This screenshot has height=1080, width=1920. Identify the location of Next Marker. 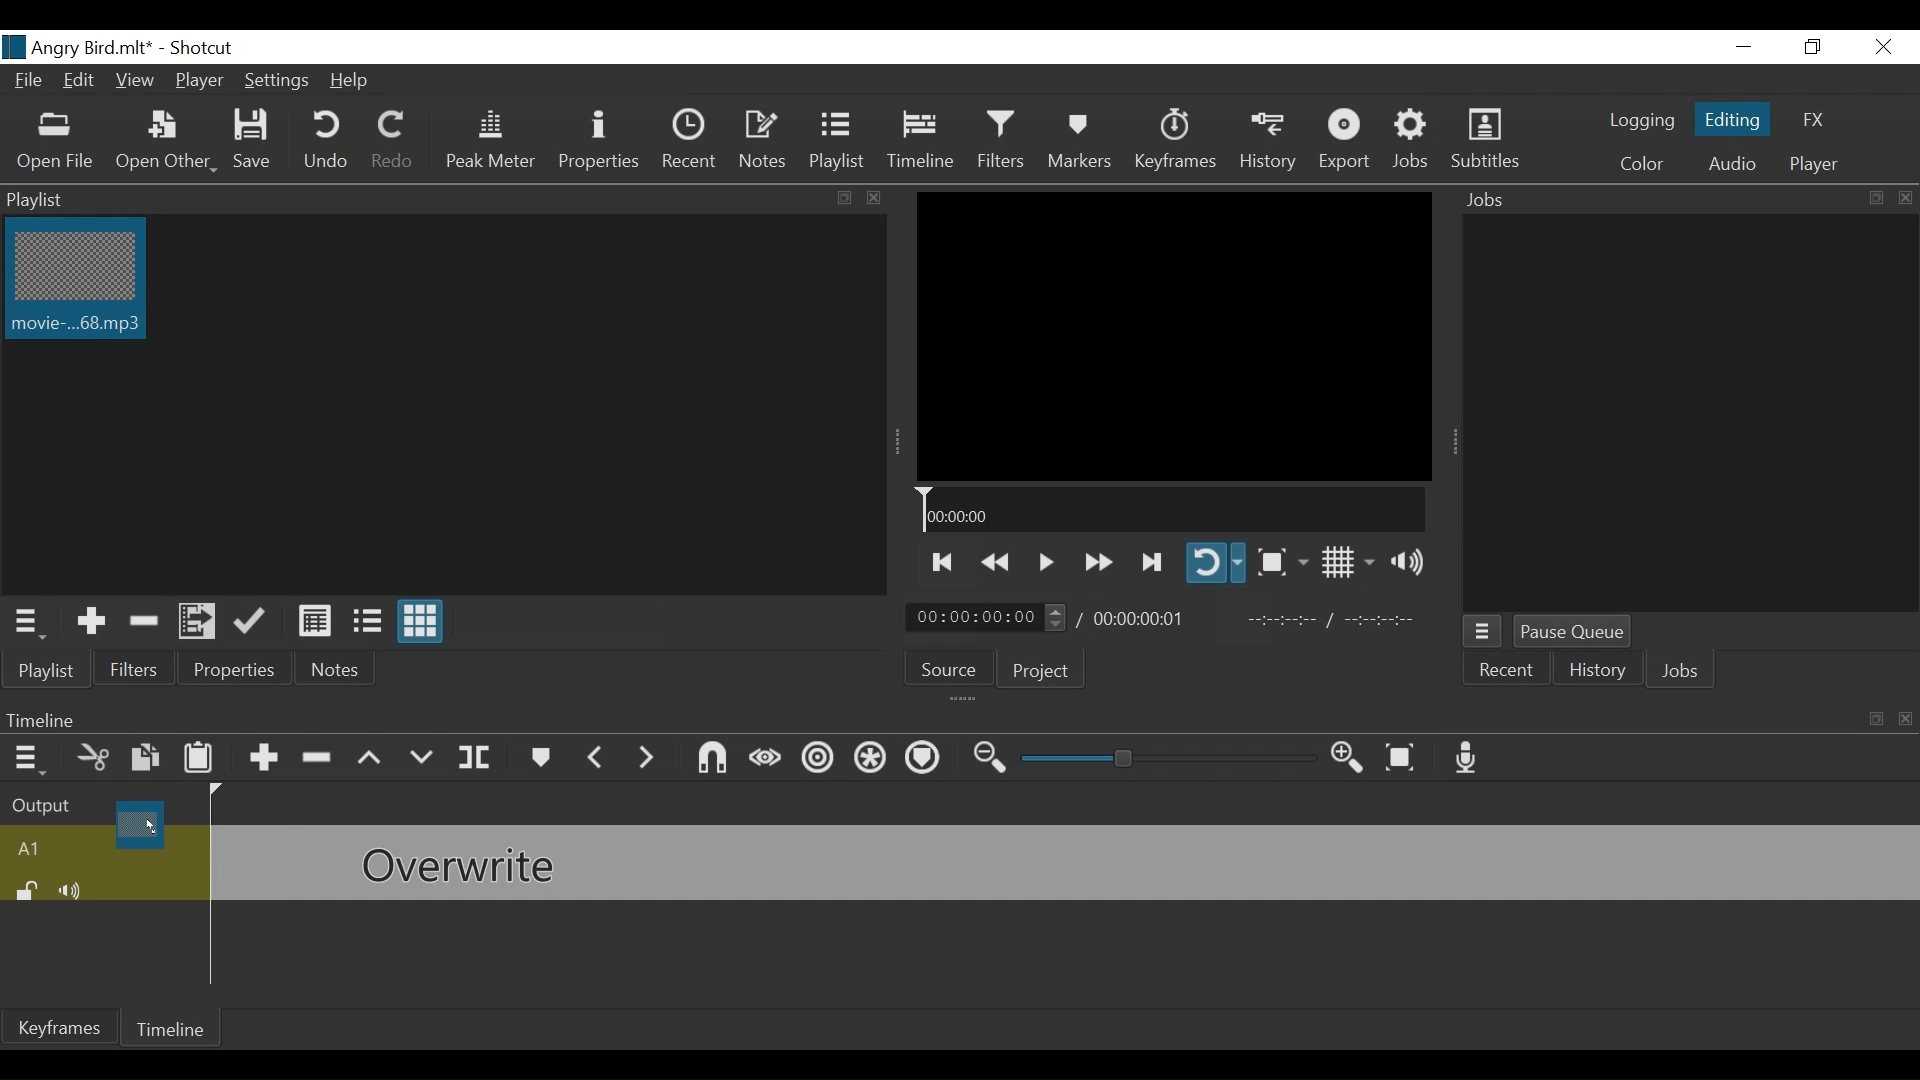
(650, 758).